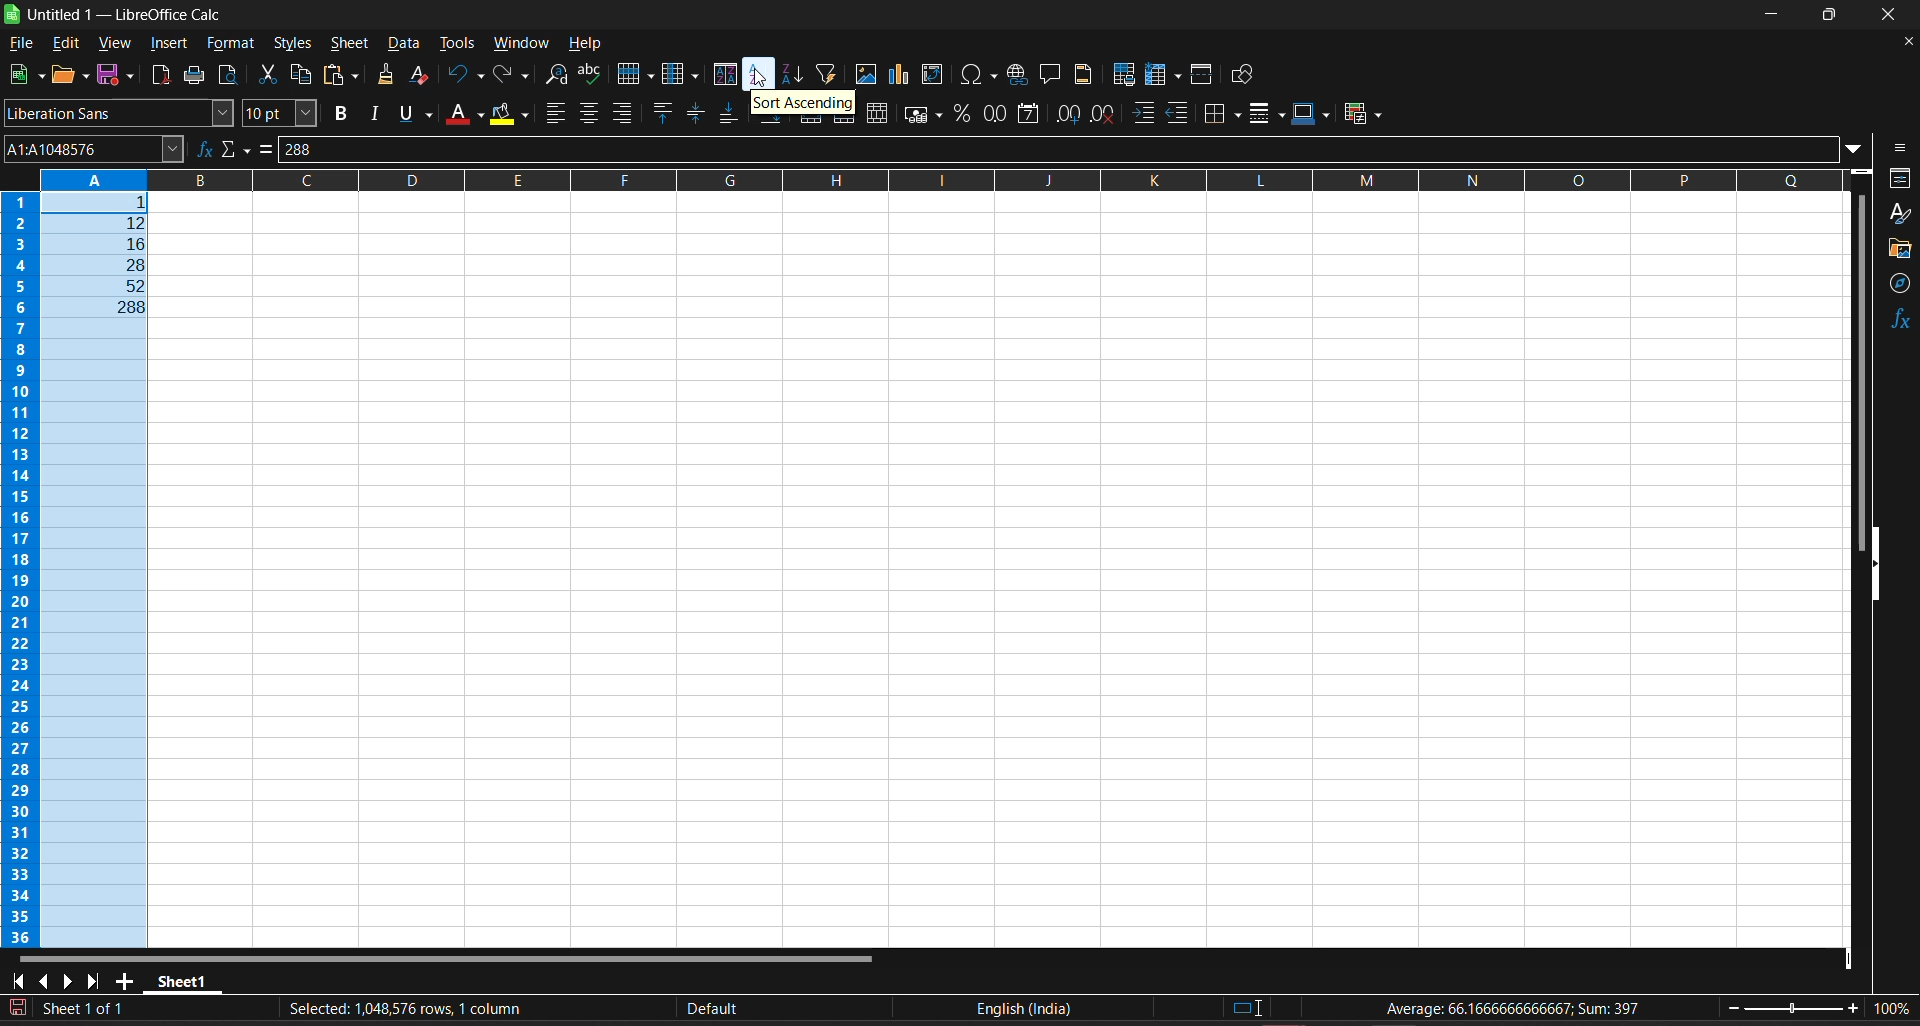  What do you see at coordinates (1901, 284) in the screenshot?
I see `navigator` at bounding box center [1901, 284].